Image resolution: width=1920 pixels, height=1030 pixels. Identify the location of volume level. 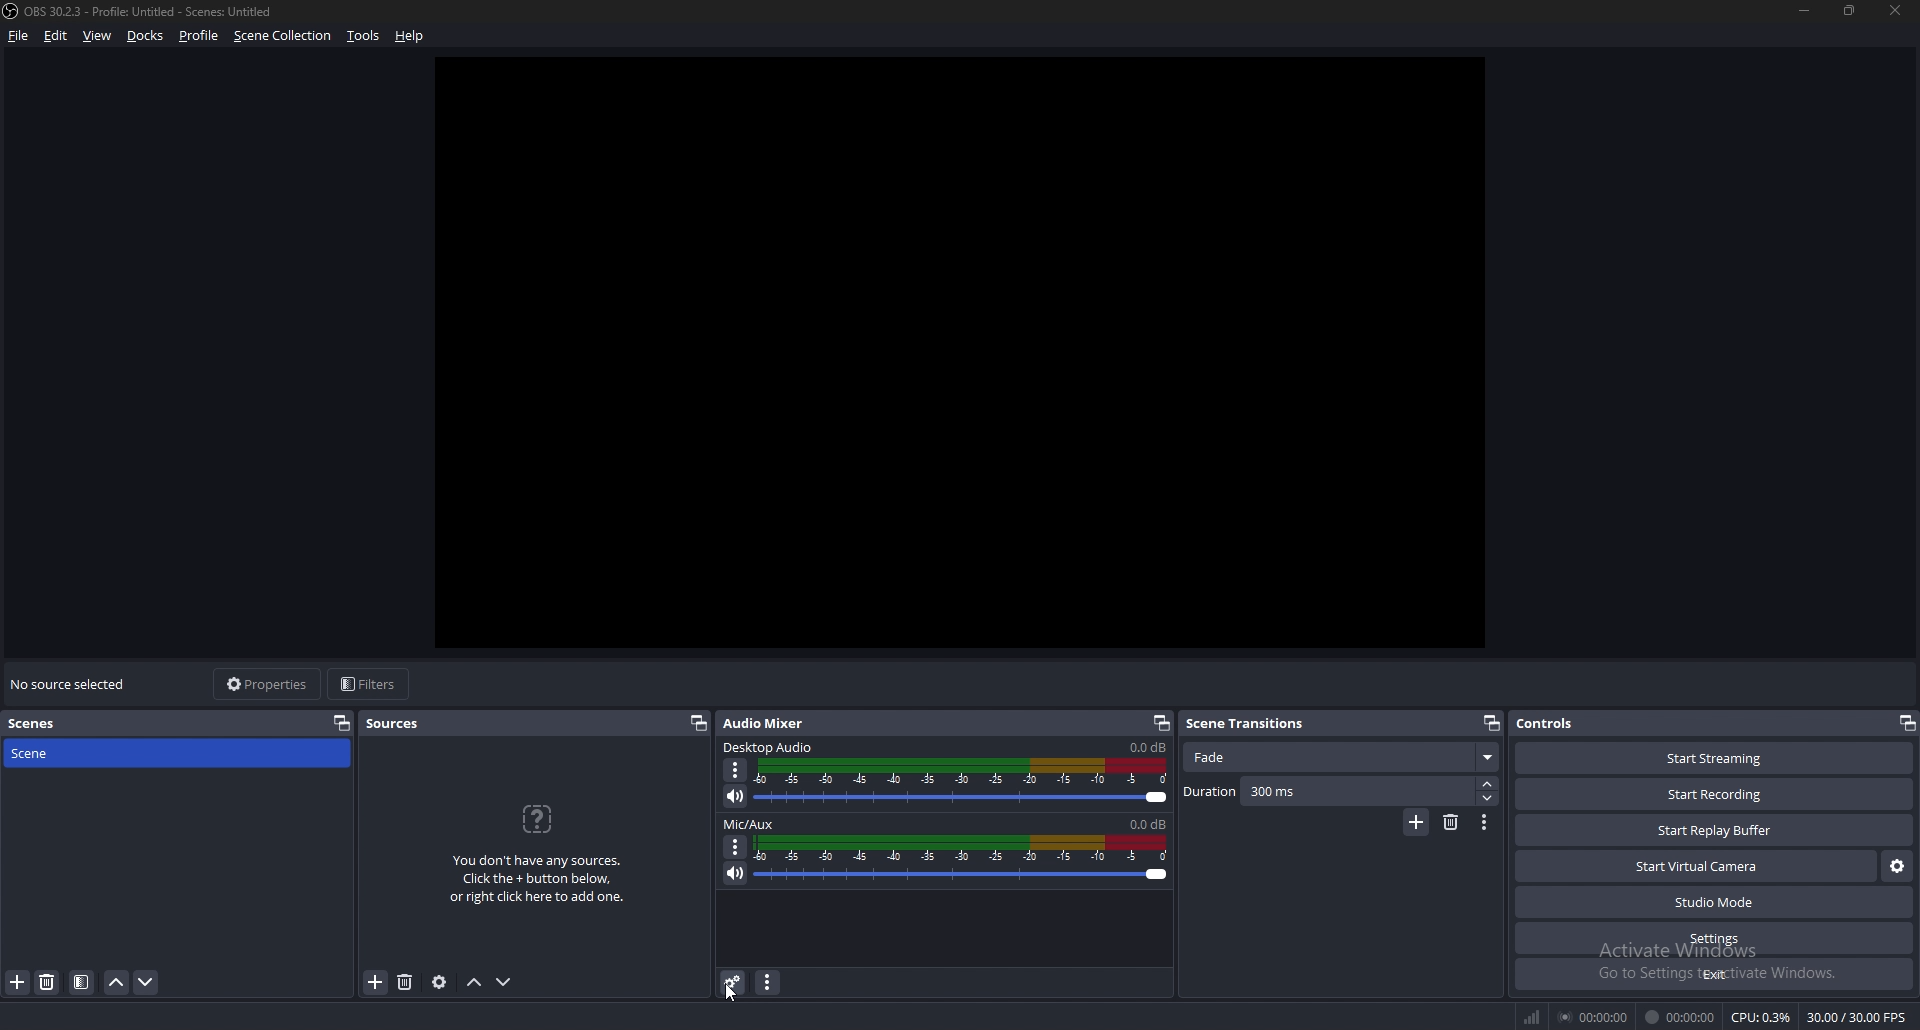
(1147, 747).